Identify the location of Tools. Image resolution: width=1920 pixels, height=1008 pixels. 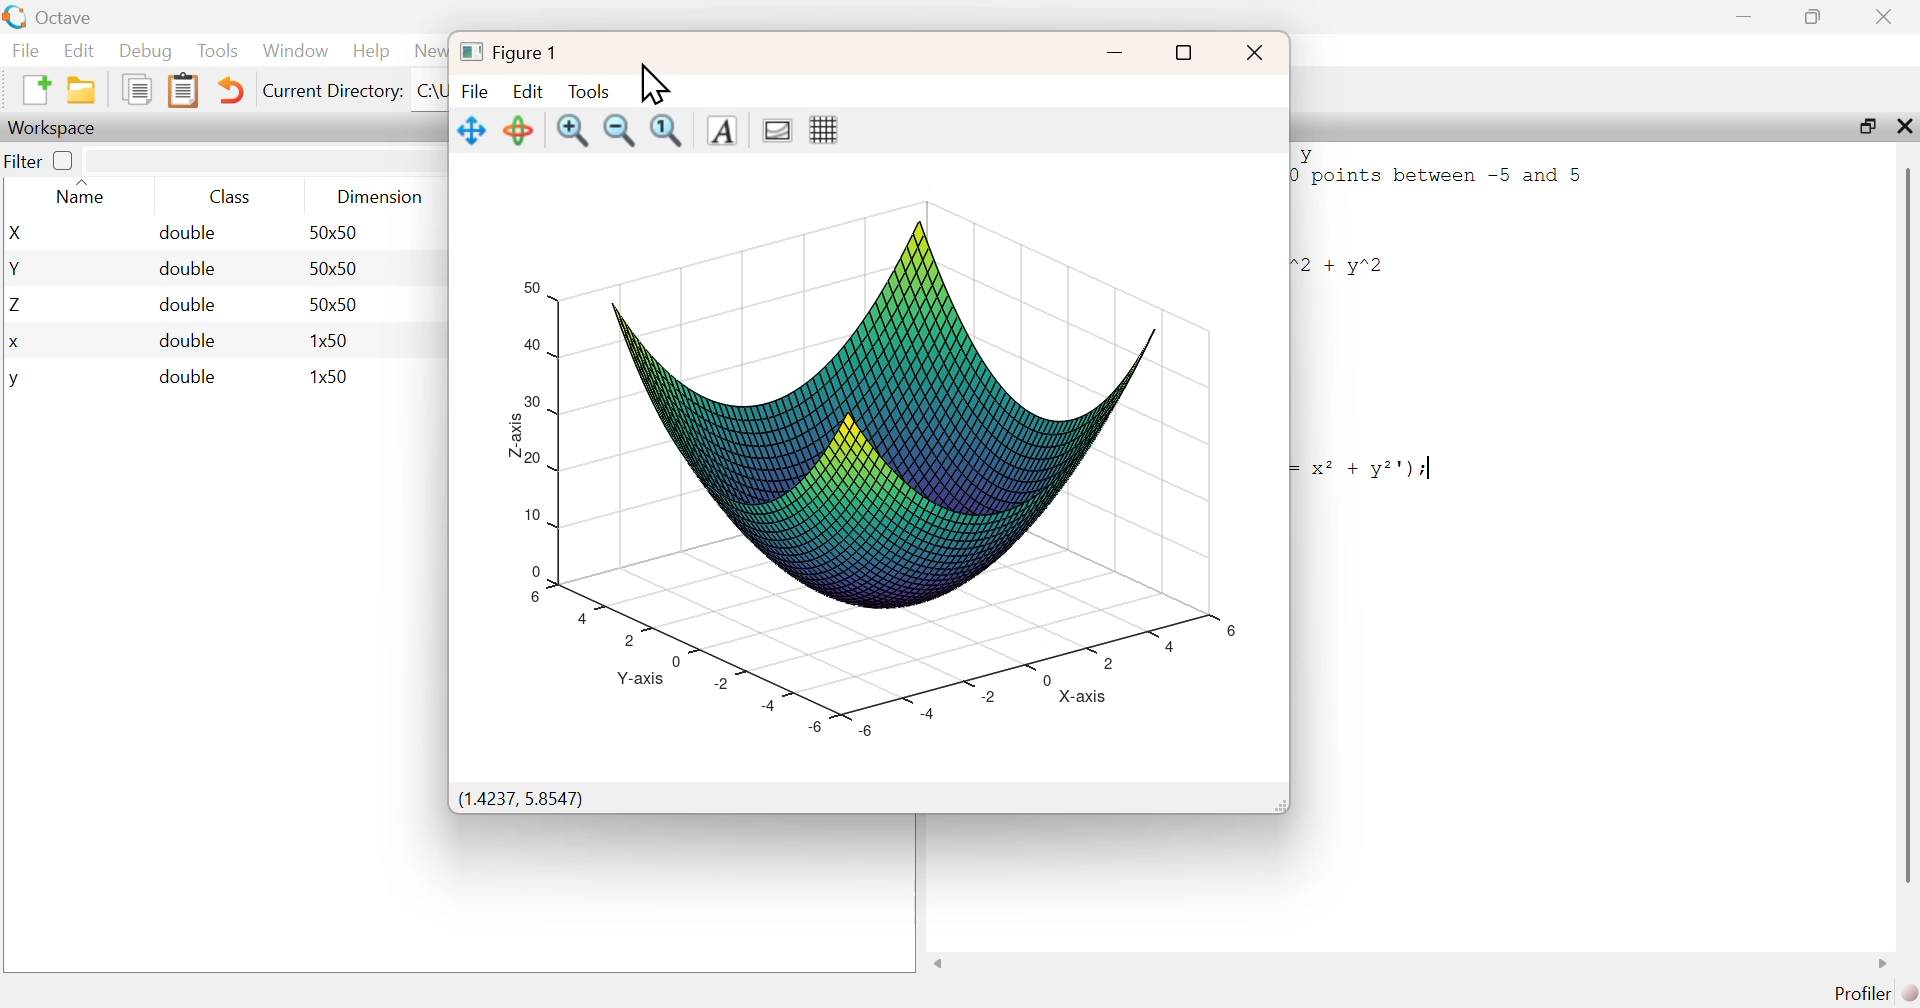
(590, 91).